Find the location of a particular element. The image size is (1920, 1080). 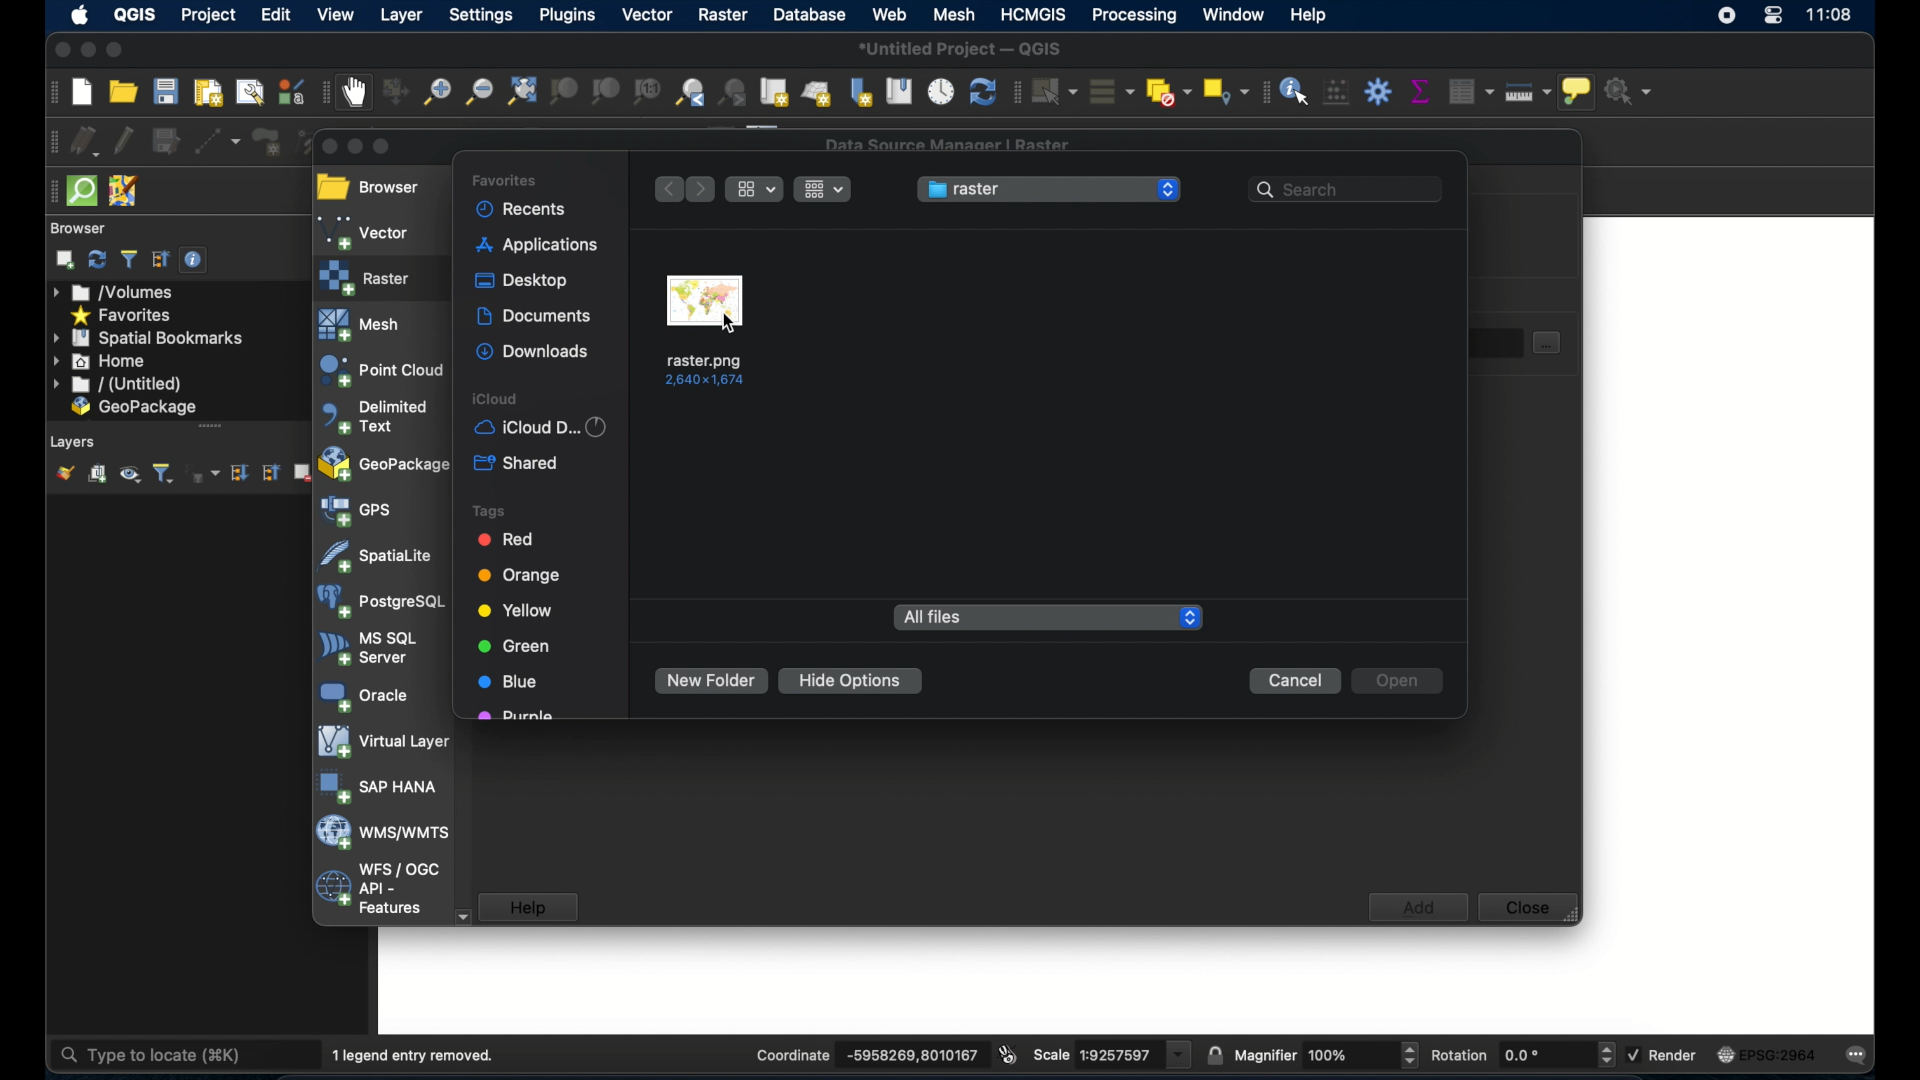

show spatial bookmarks is located at coordinates (898, 91).